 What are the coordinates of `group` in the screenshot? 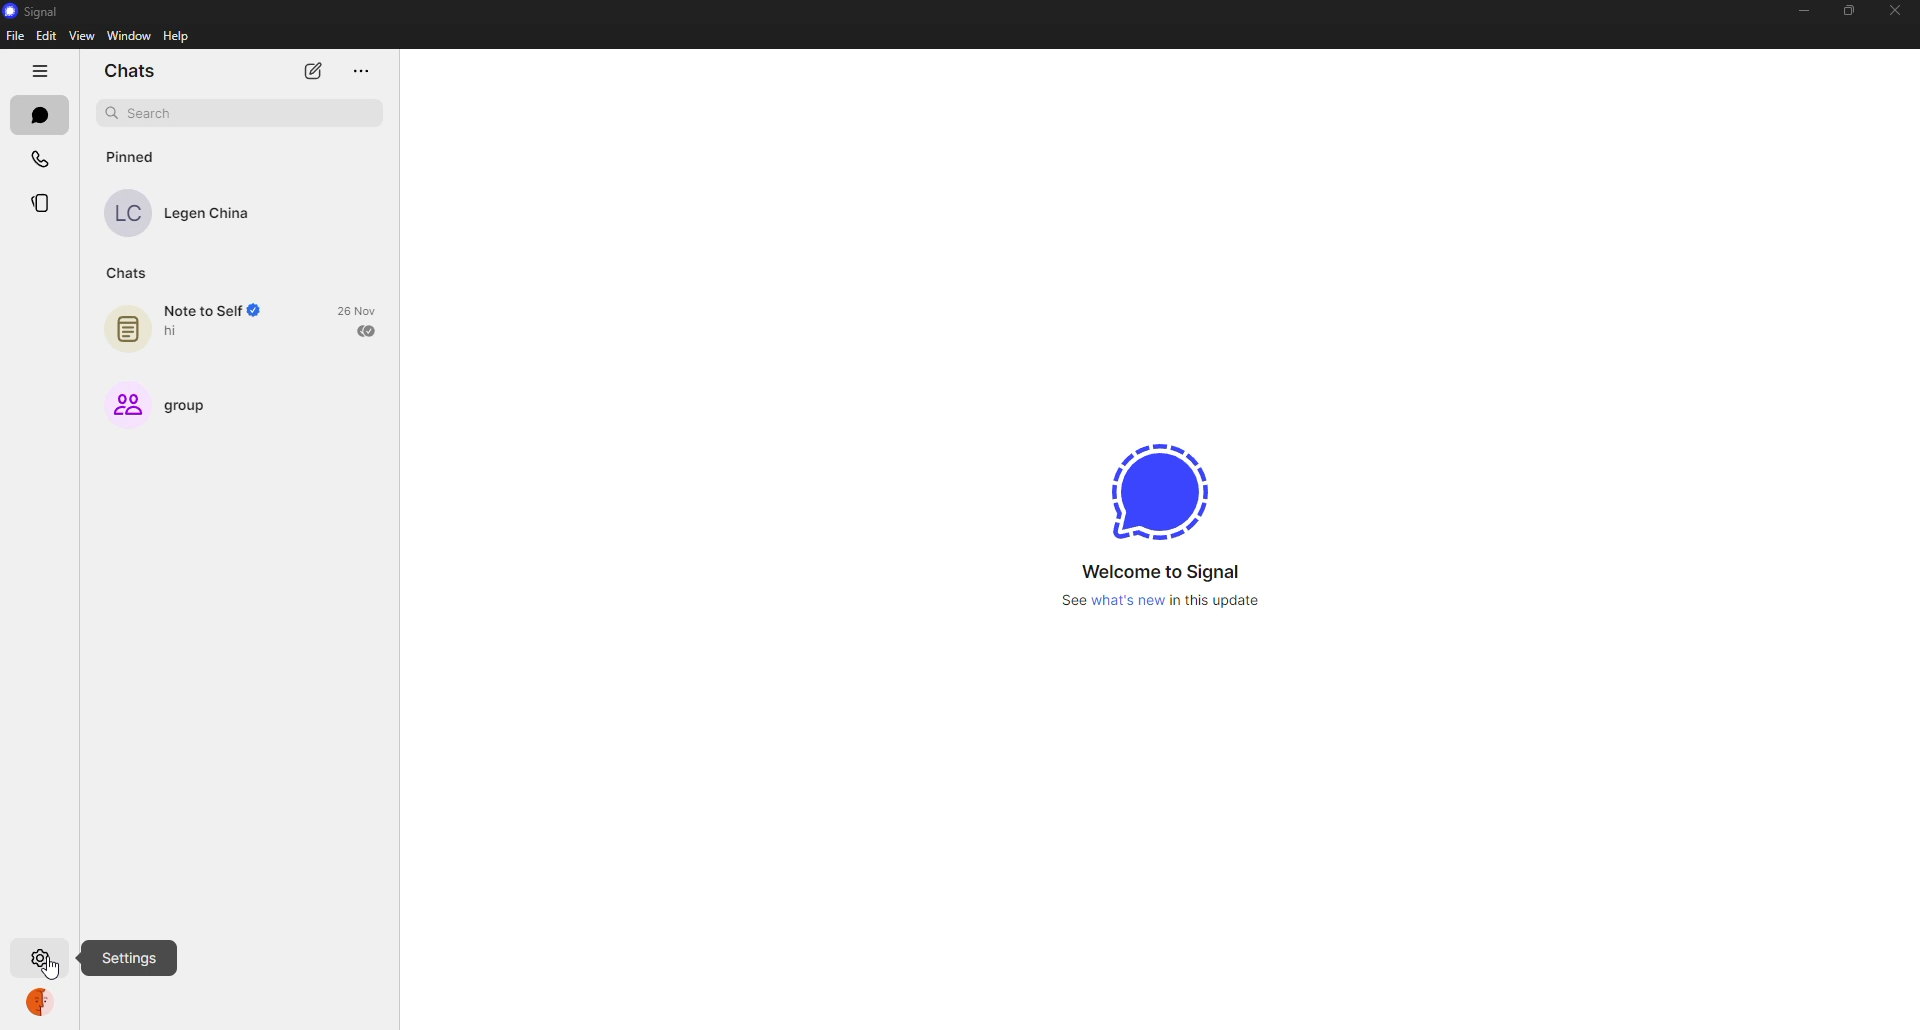 It's located at (167, 402).